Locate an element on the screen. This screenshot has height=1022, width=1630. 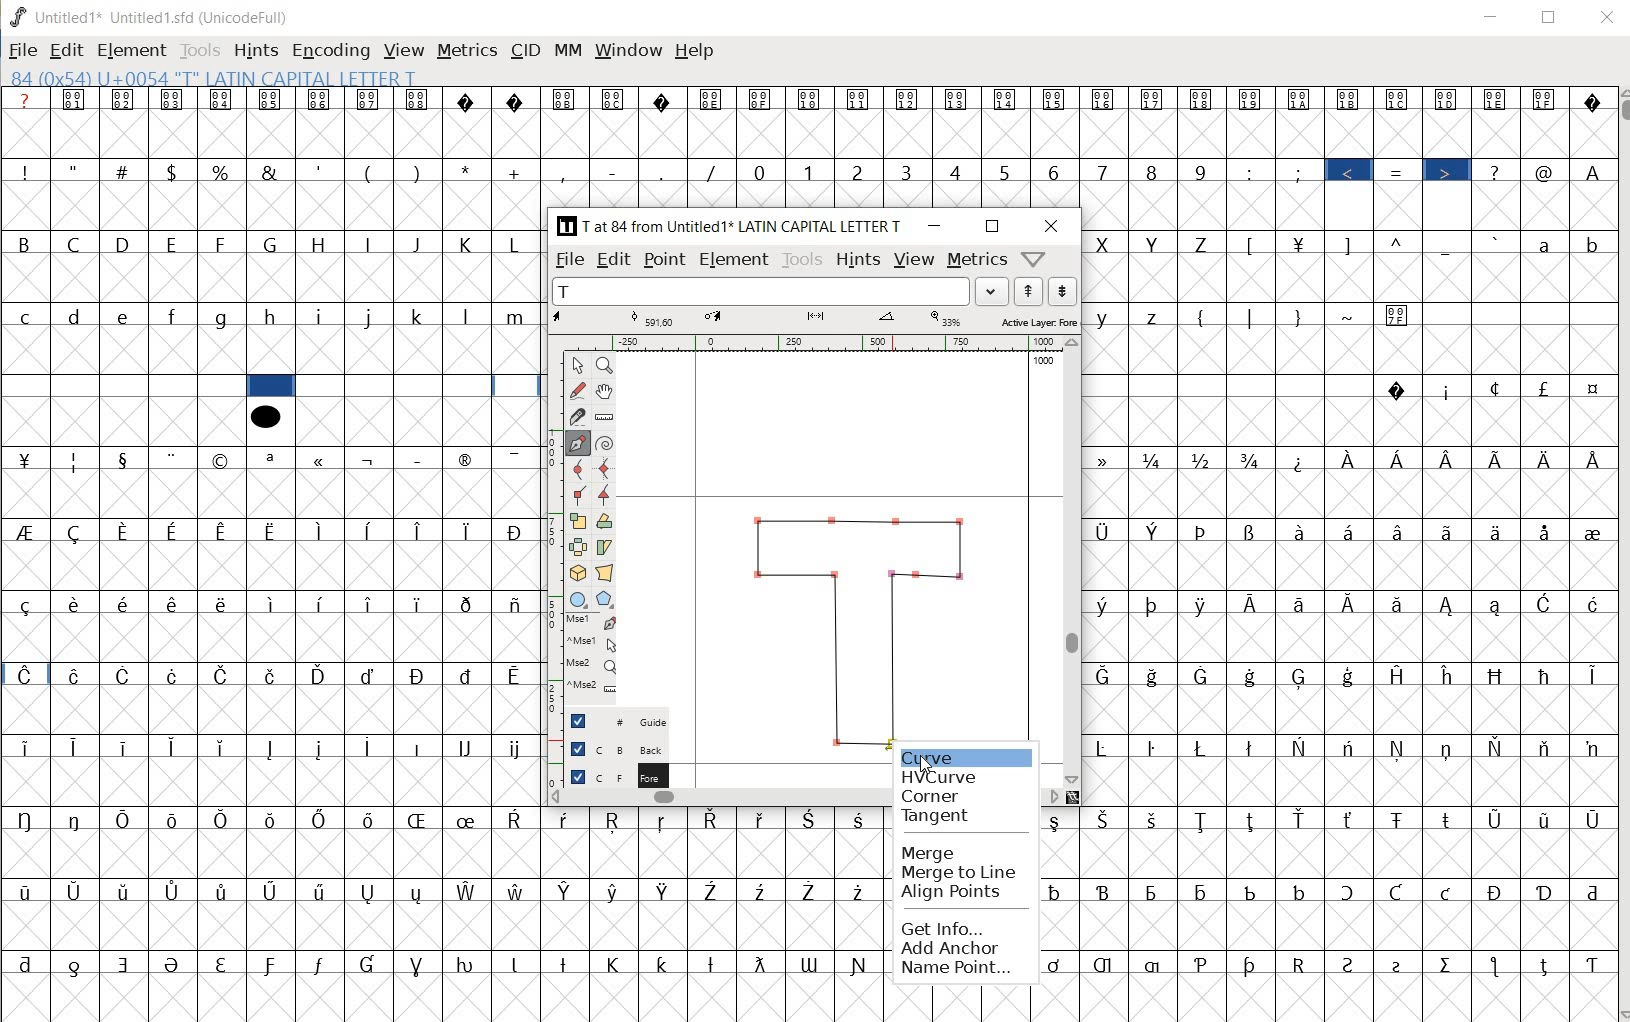
i is located at coordinates (323, 316).